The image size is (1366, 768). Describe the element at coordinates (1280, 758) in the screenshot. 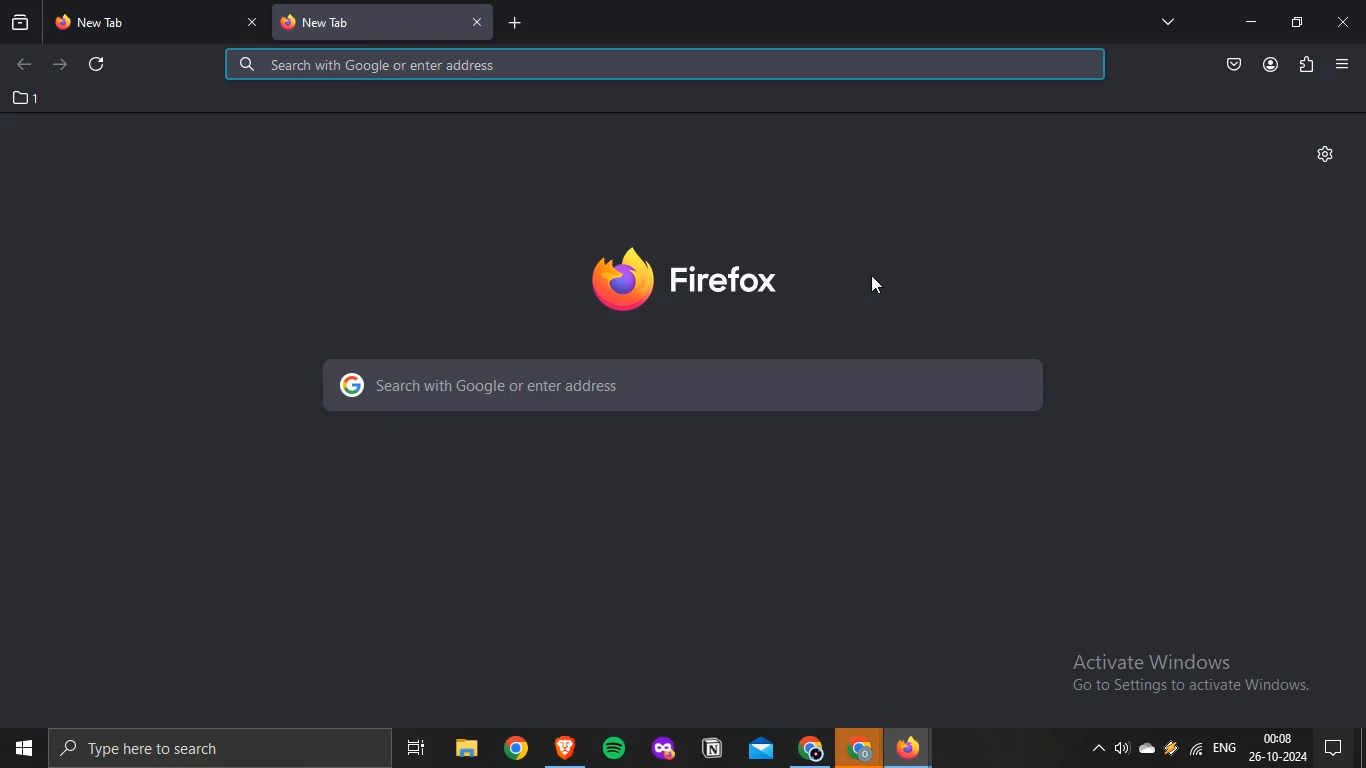

I see `26- 10-2024` at that location.